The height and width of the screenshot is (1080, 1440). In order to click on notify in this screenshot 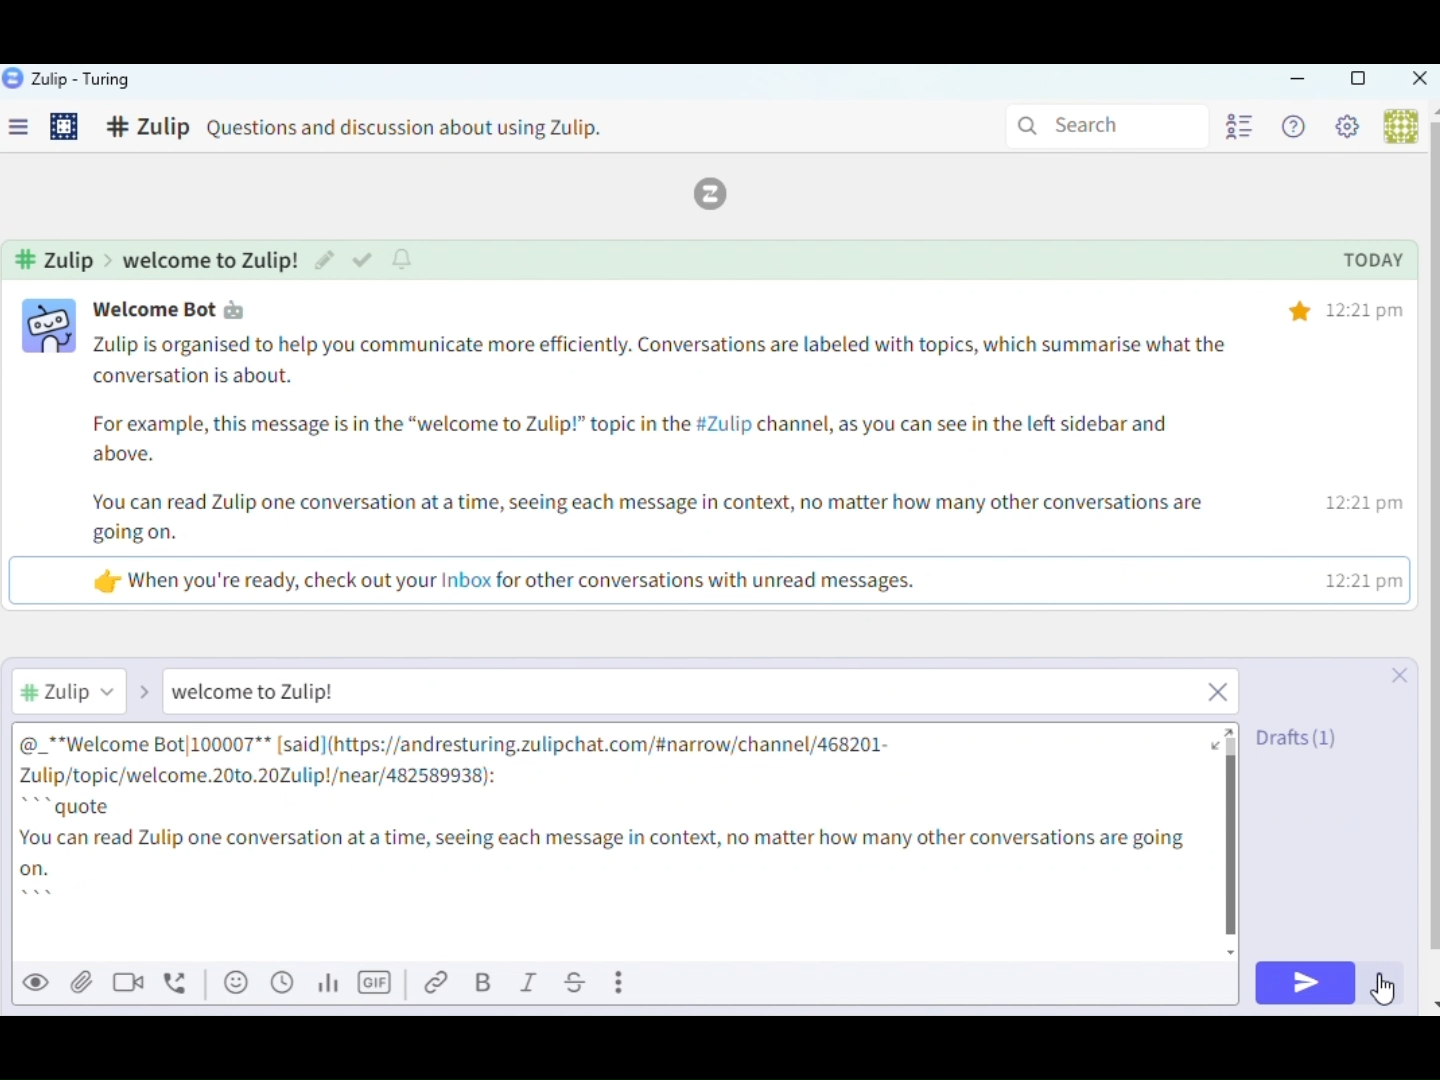, I will do `click(405, 259)`.